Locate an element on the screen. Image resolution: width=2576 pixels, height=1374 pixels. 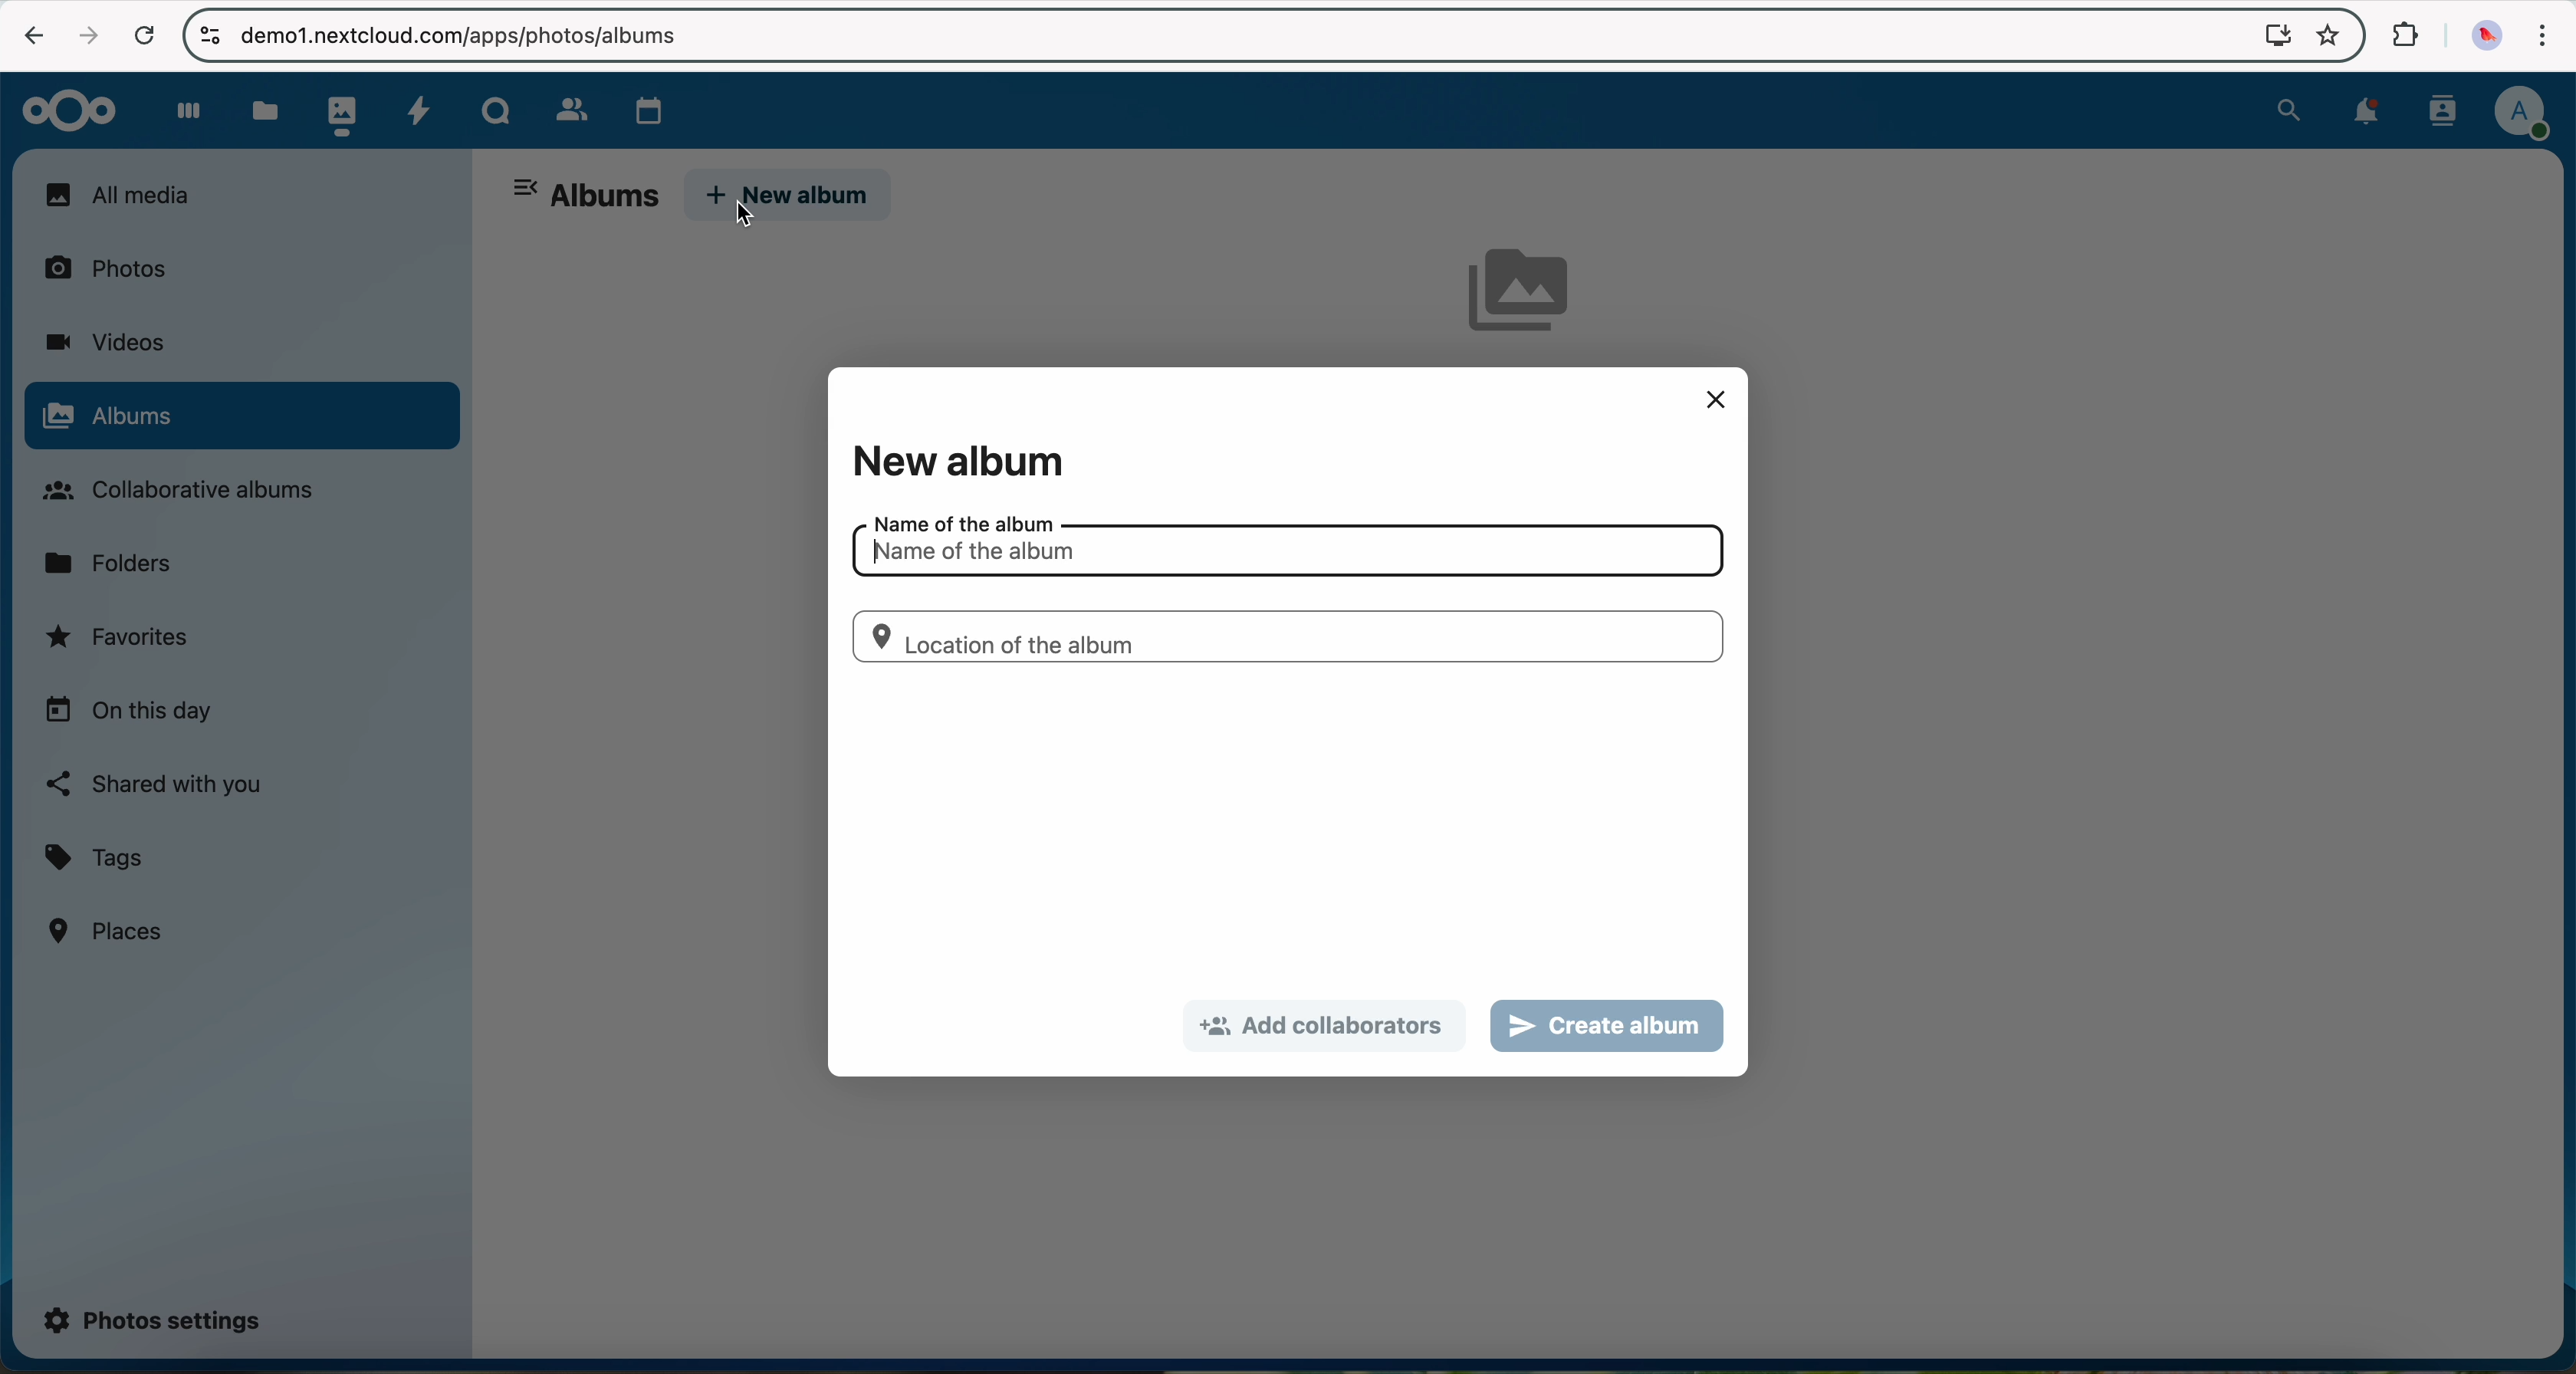
contacts is located at coordinates (2437, 111).